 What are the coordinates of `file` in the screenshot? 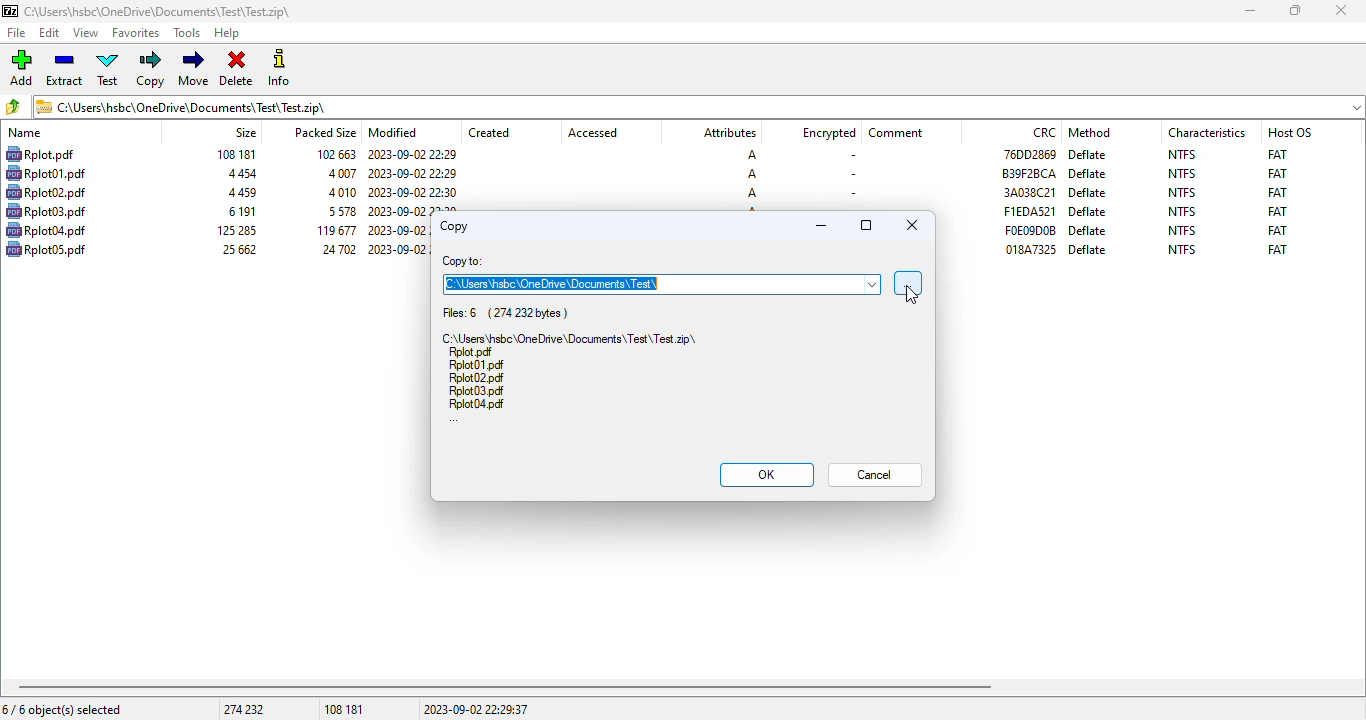 It's located at (18, 33).